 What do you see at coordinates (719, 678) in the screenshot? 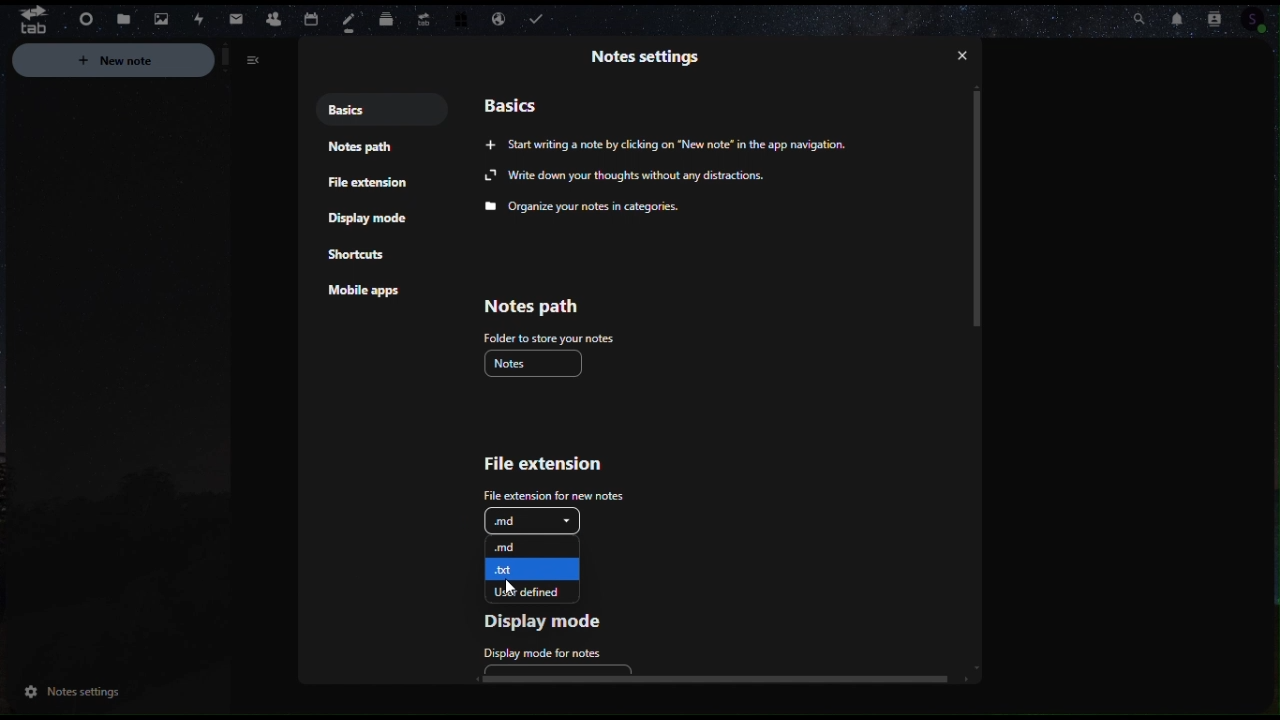
I see `horizontal scroll bar` at bounding box center [719, 678].